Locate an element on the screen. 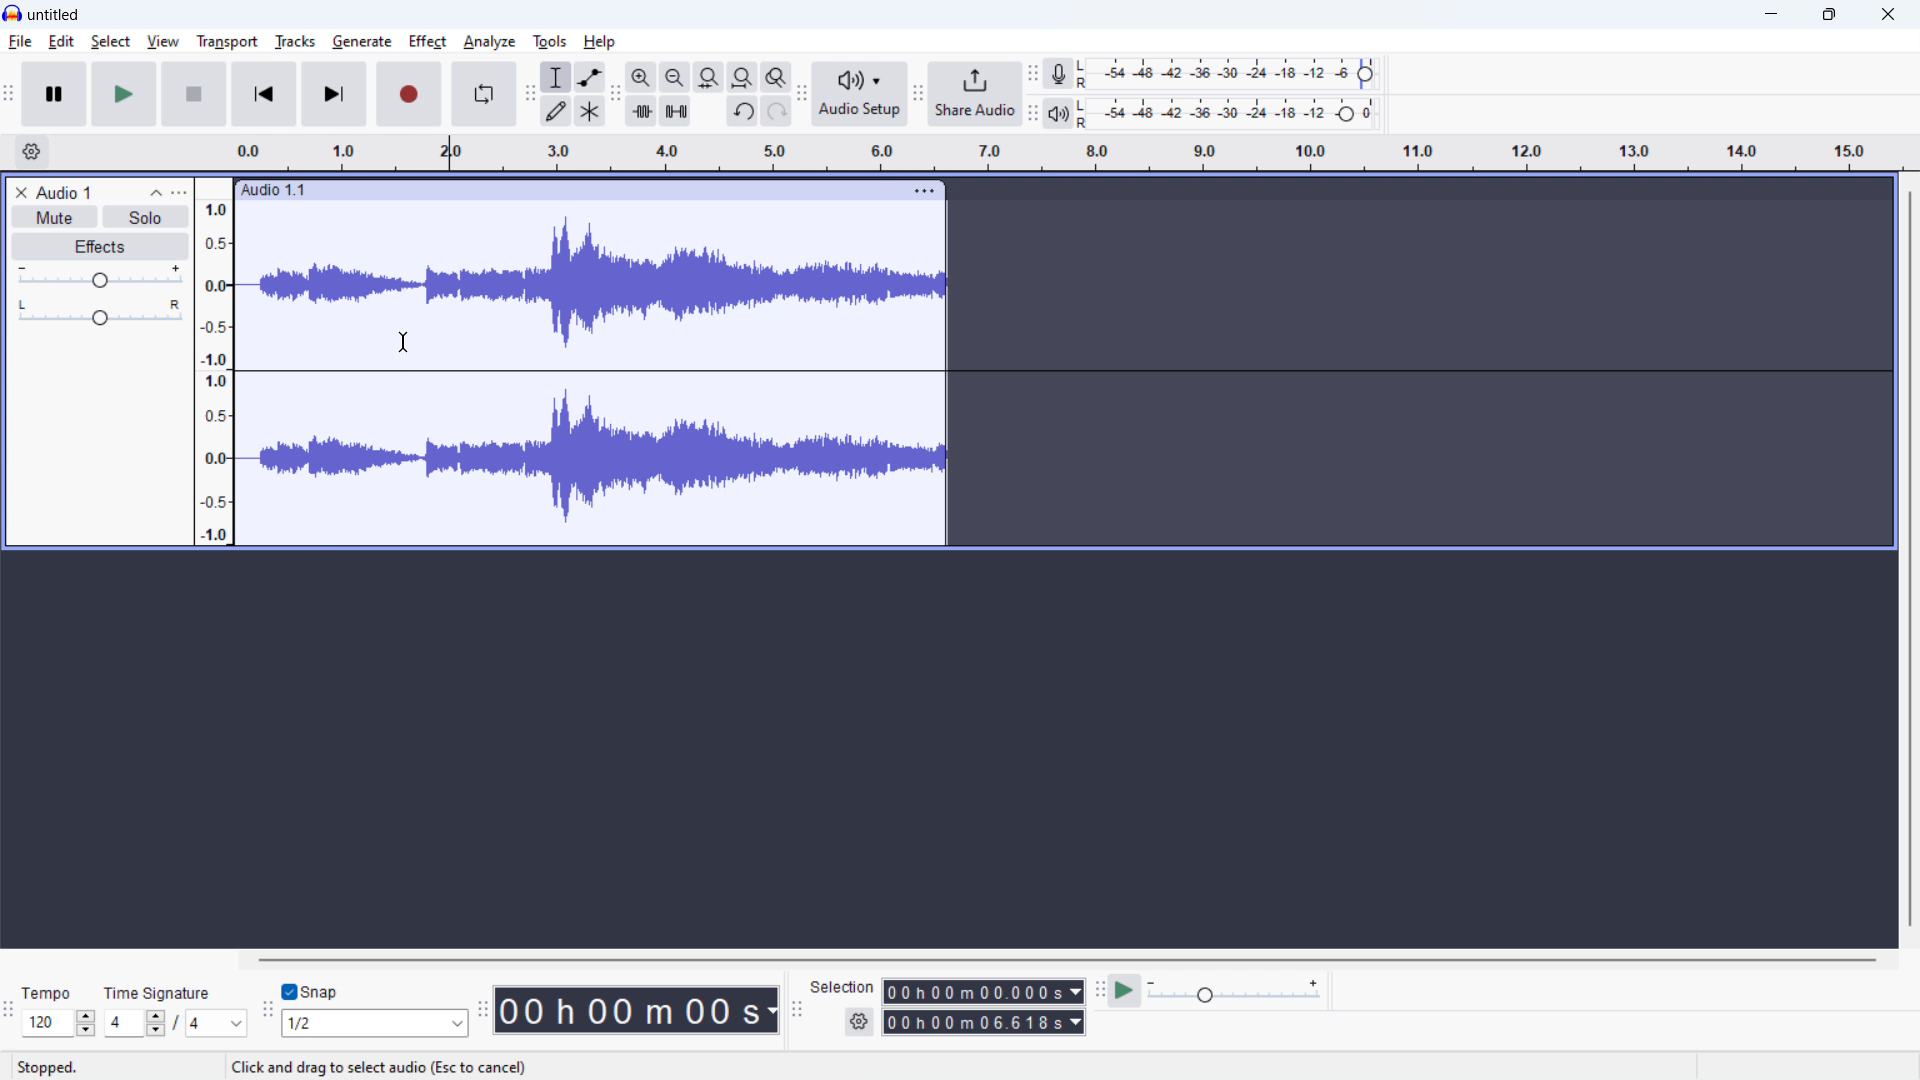 This screenshot has width=1920, height=1080. edit toolbar is located at coordinates (617, 95).